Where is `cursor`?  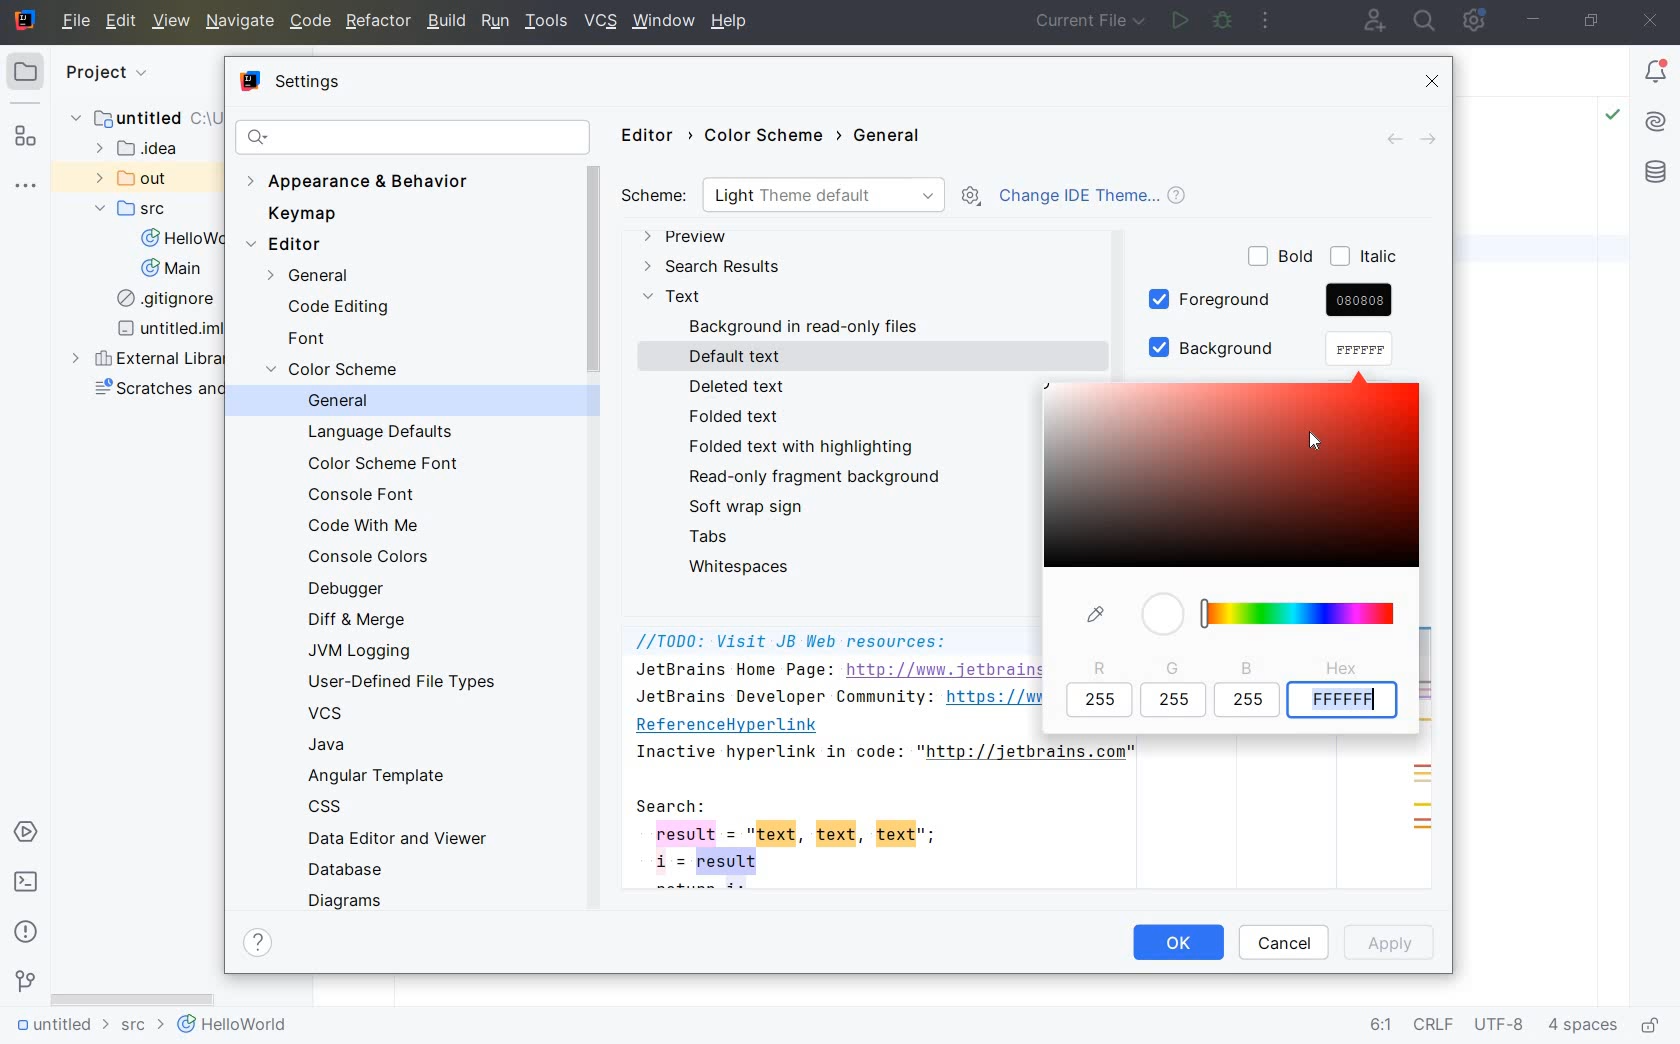 cursor is located at coordinates (1363, 350).